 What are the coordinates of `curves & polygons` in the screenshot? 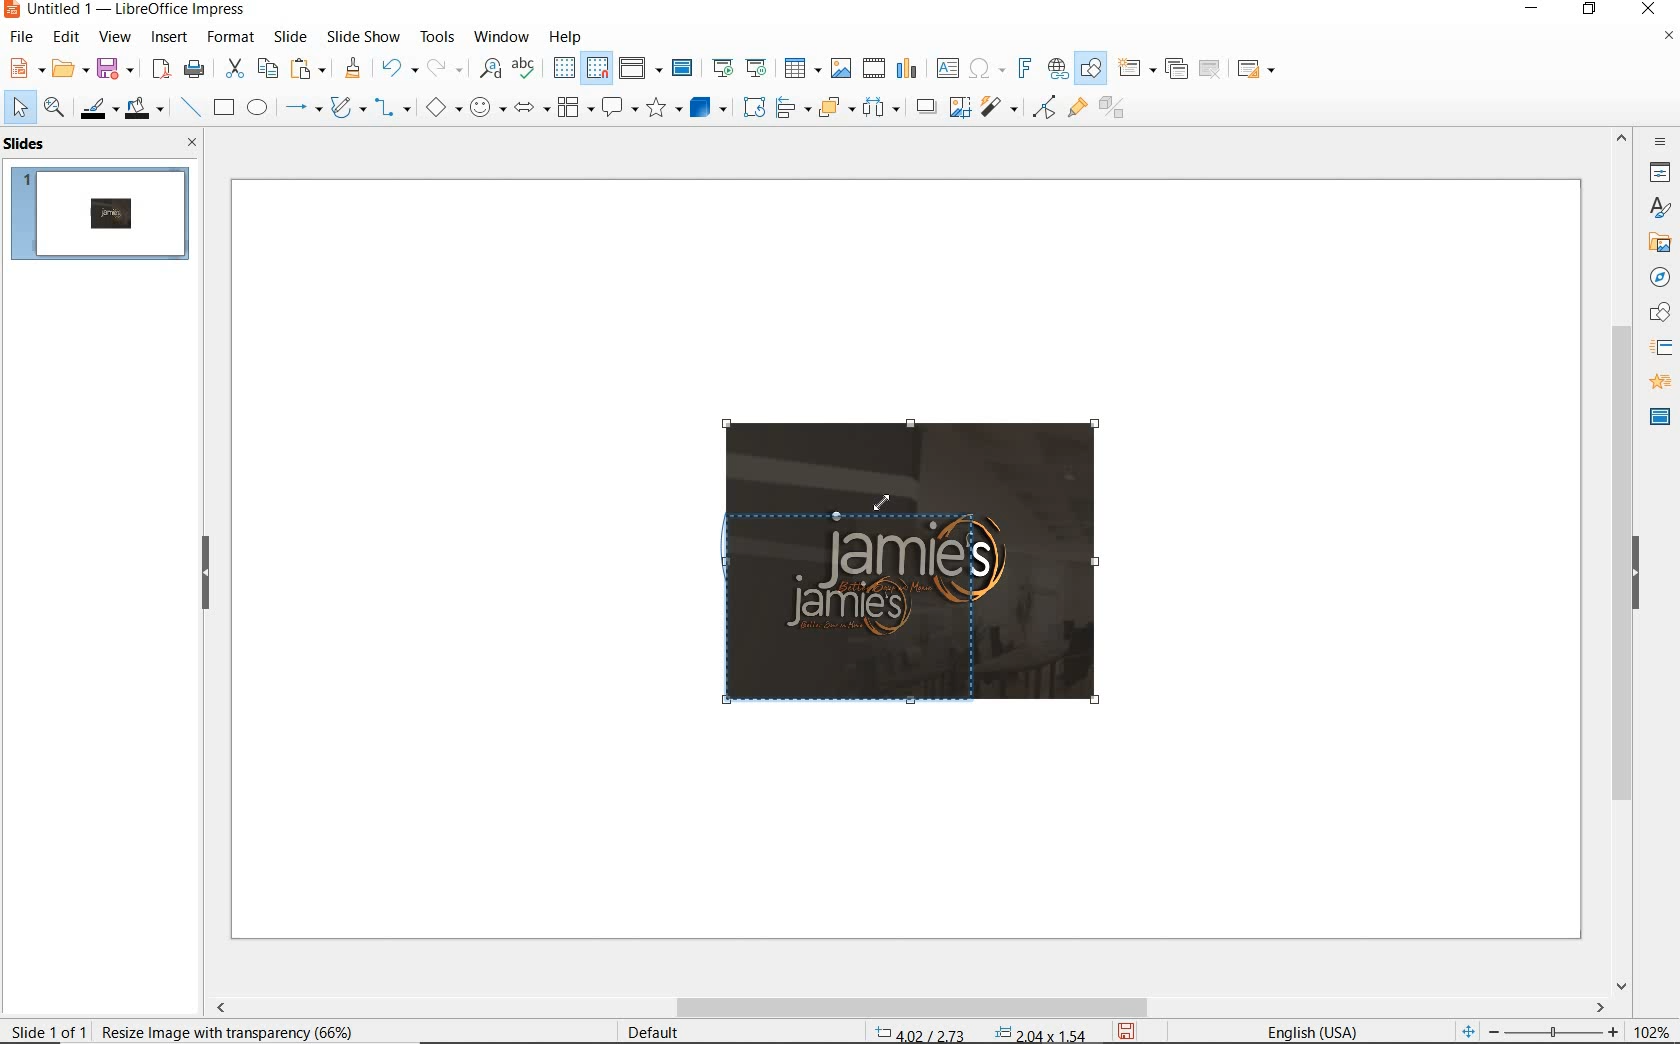 It's located at (347, 108).